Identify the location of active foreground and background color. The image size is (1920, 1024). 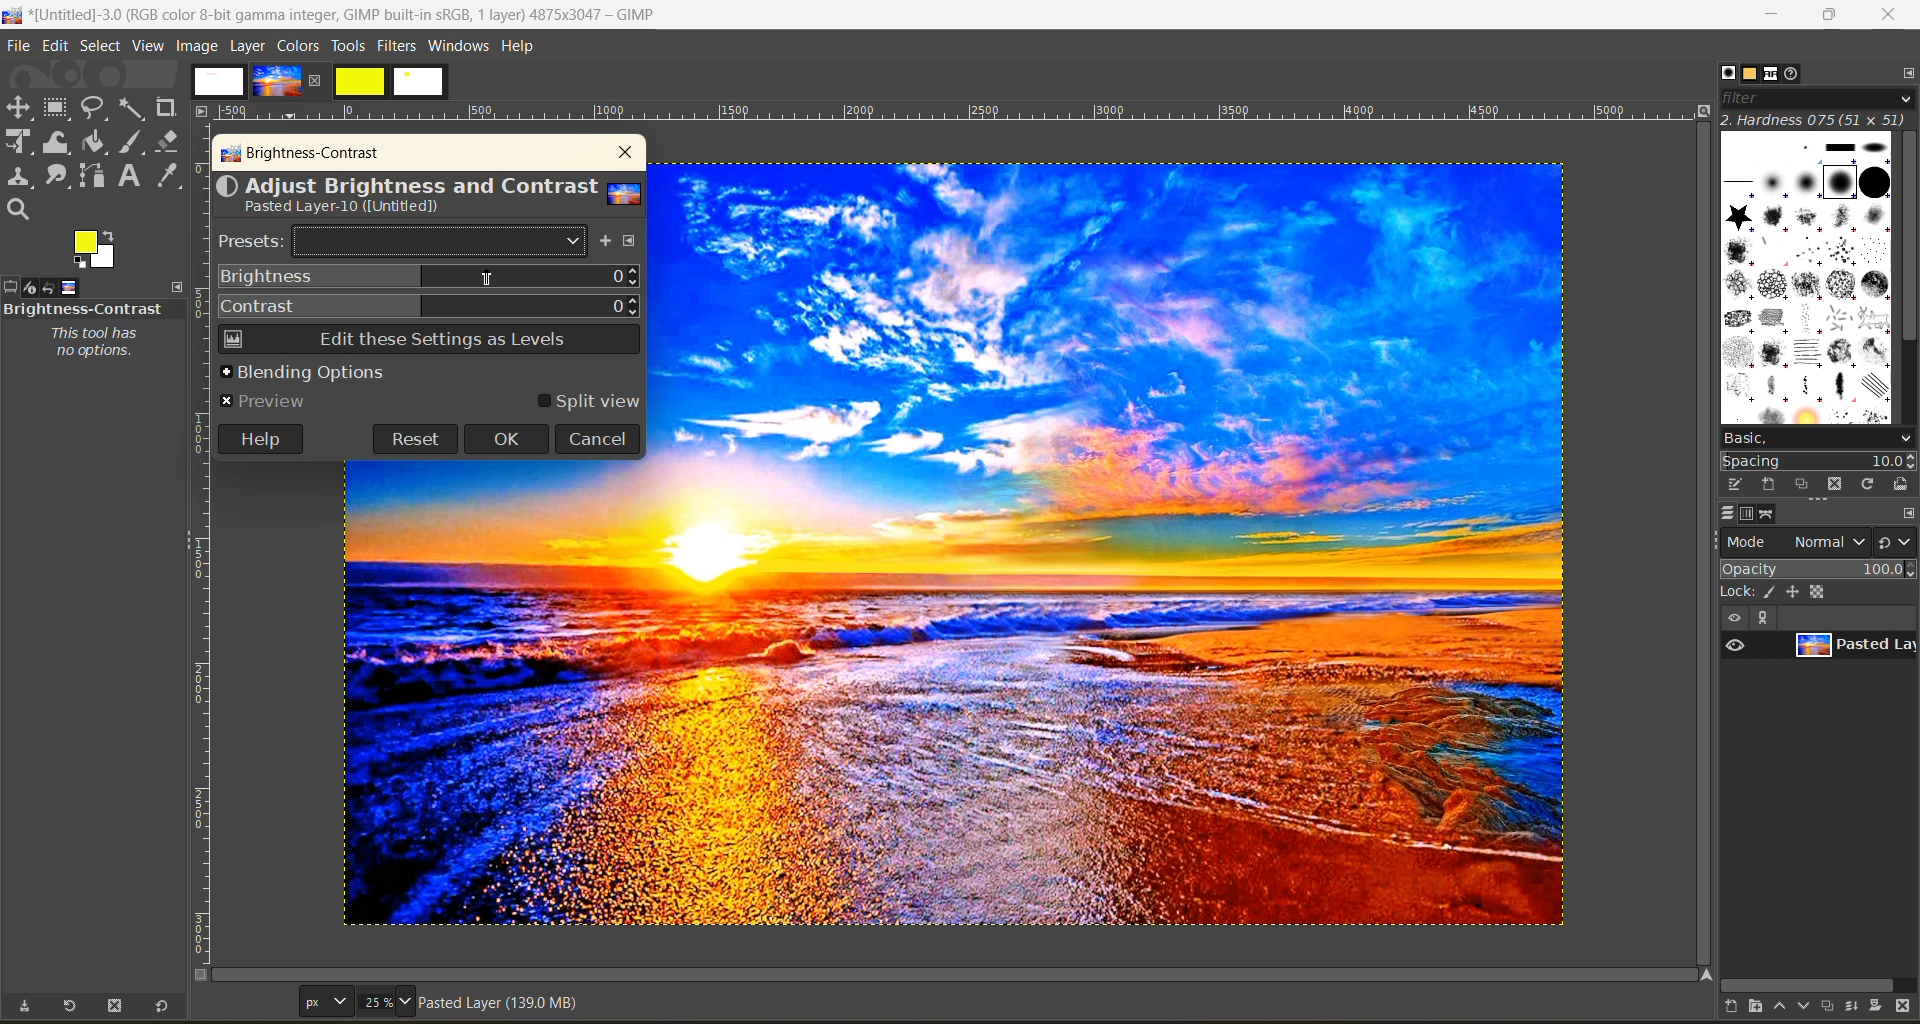
(96, 250).